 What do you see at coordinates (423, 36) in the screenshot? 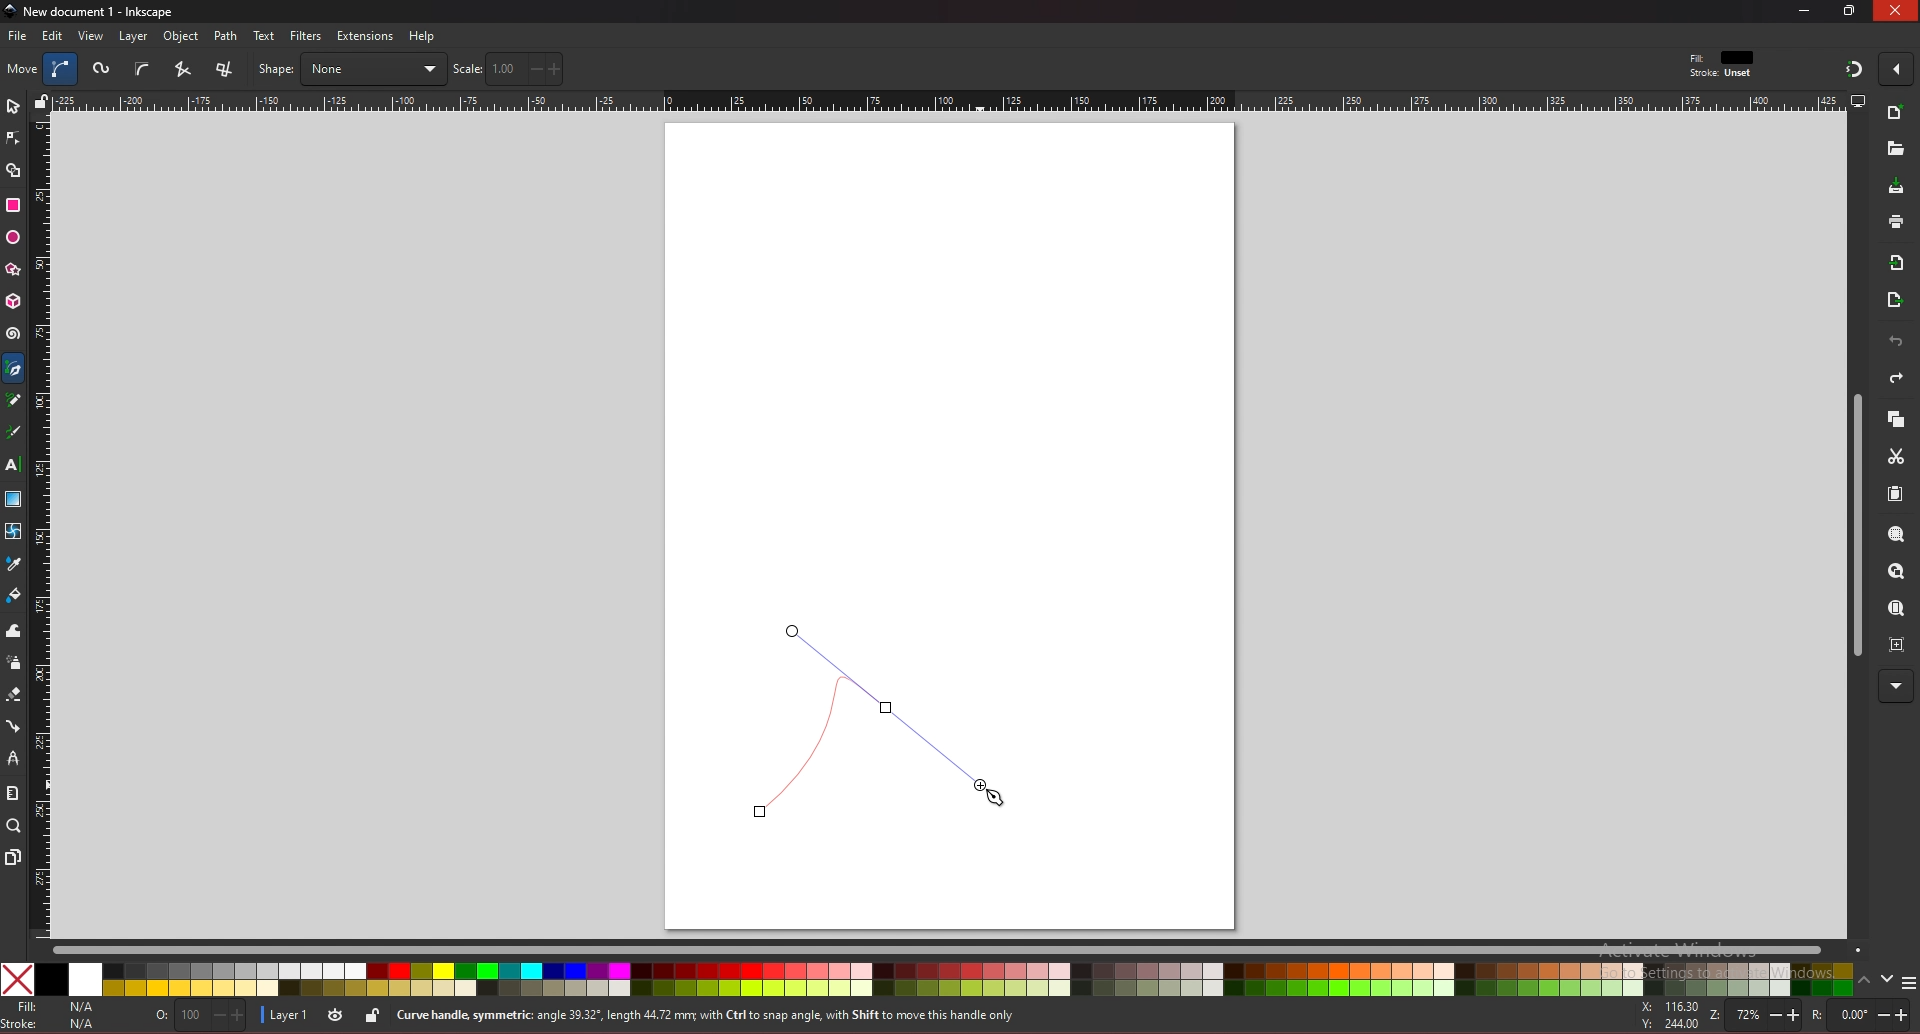
I see `help` at bounding box center [423, 36].